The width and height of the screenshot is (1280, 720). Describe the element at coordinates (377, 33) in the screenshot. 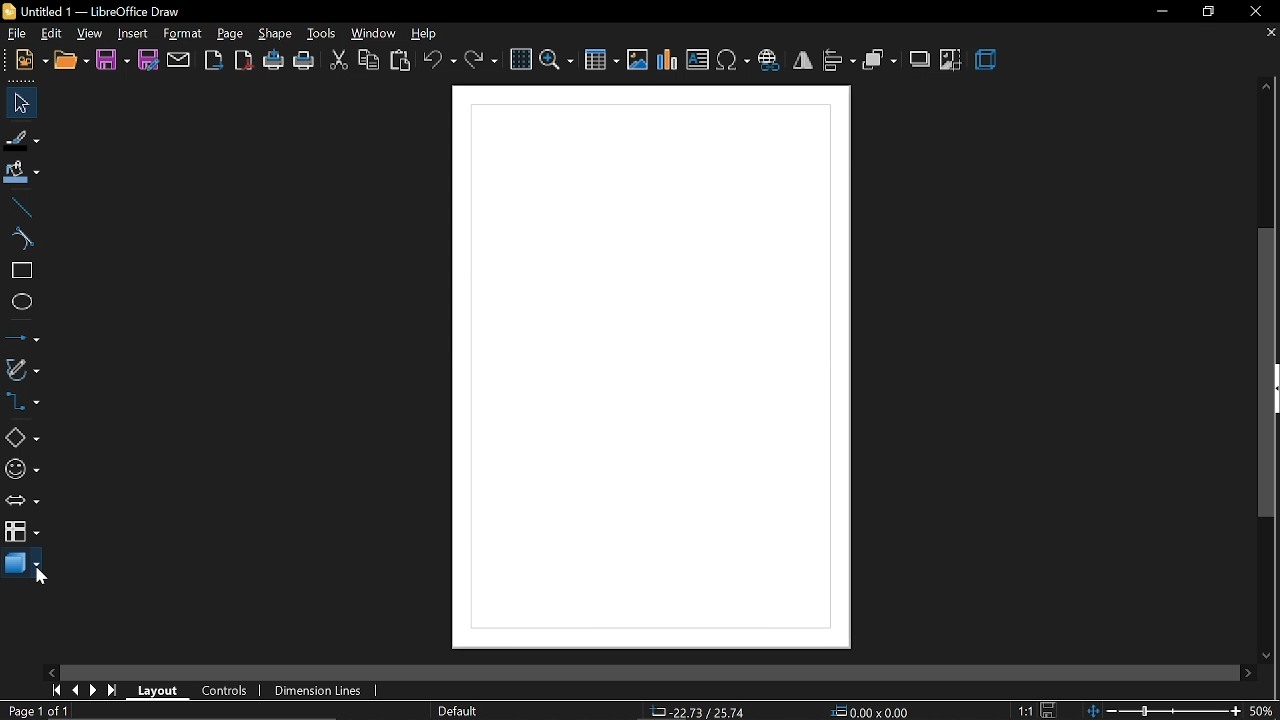

I see `window` at that location.